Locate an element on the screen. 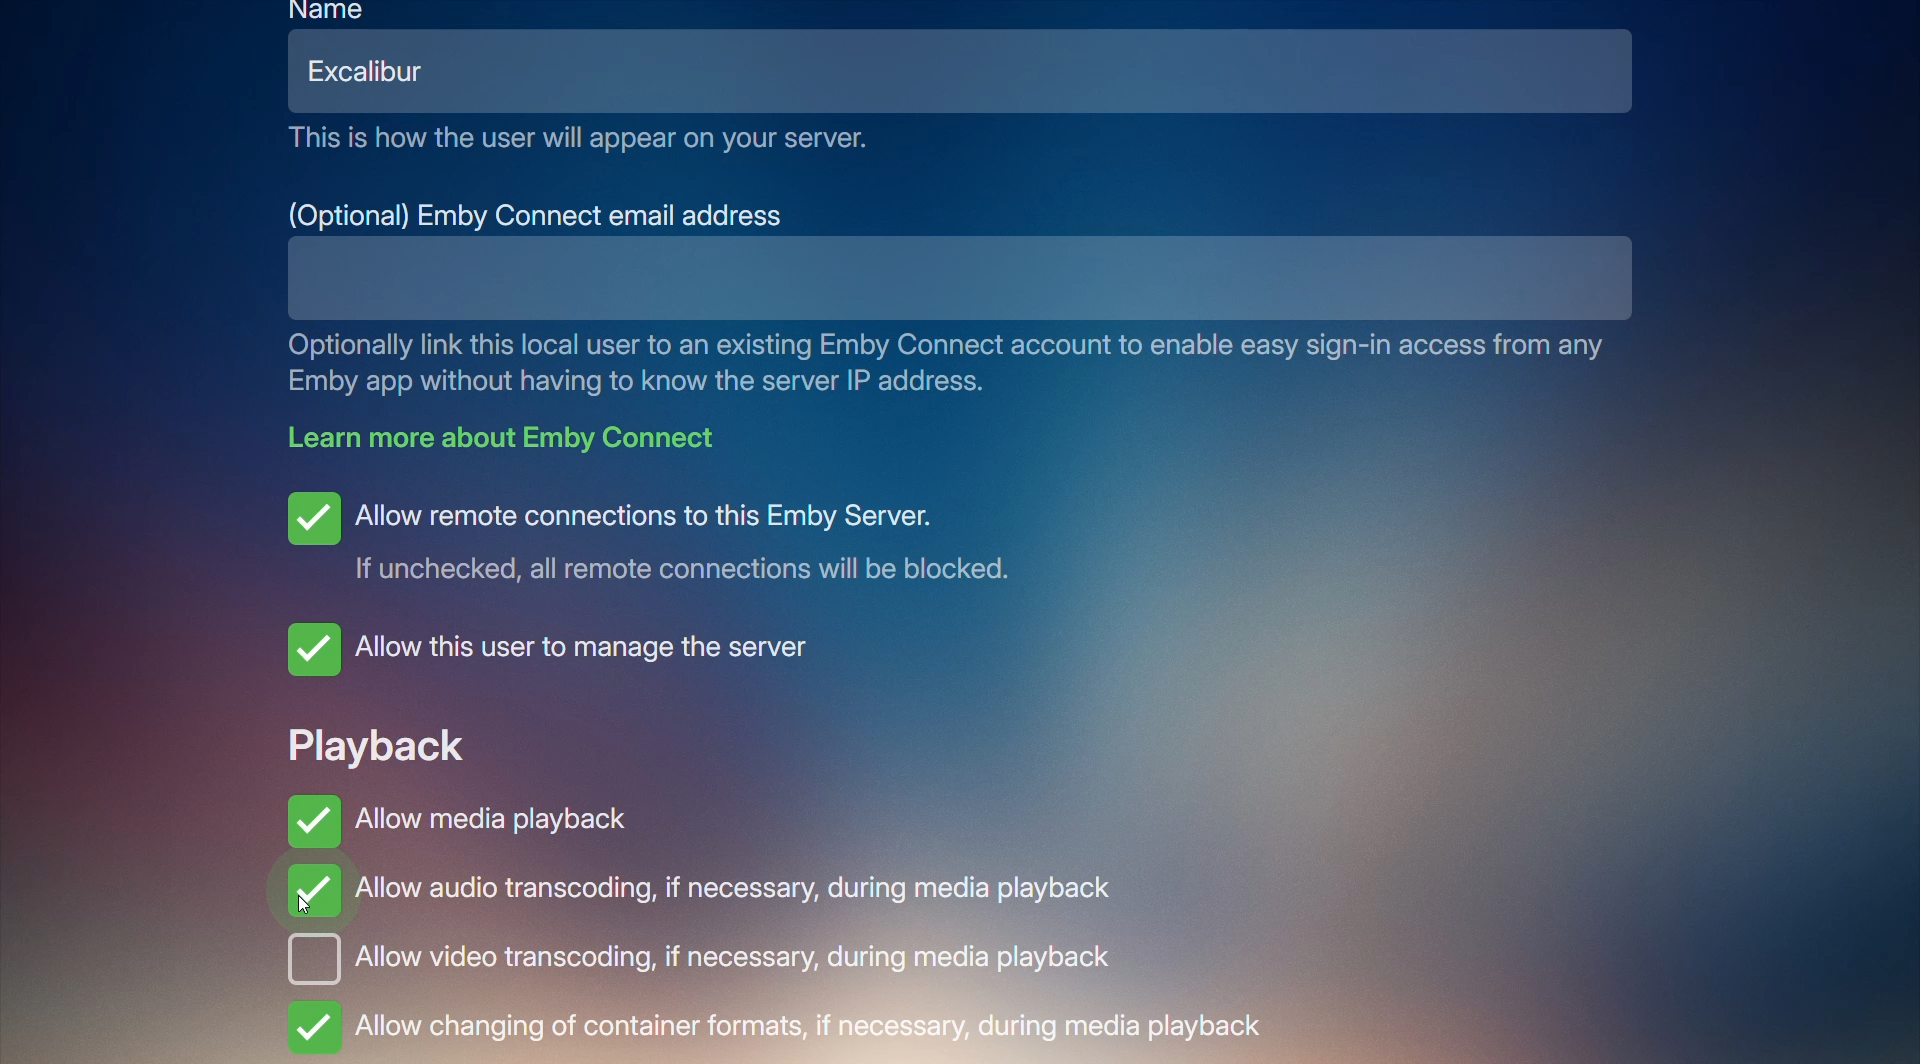 The image size is (1920, 1064). lag Allow video transcoding, if necessary, during media playback is located at coordinates (737, 958).